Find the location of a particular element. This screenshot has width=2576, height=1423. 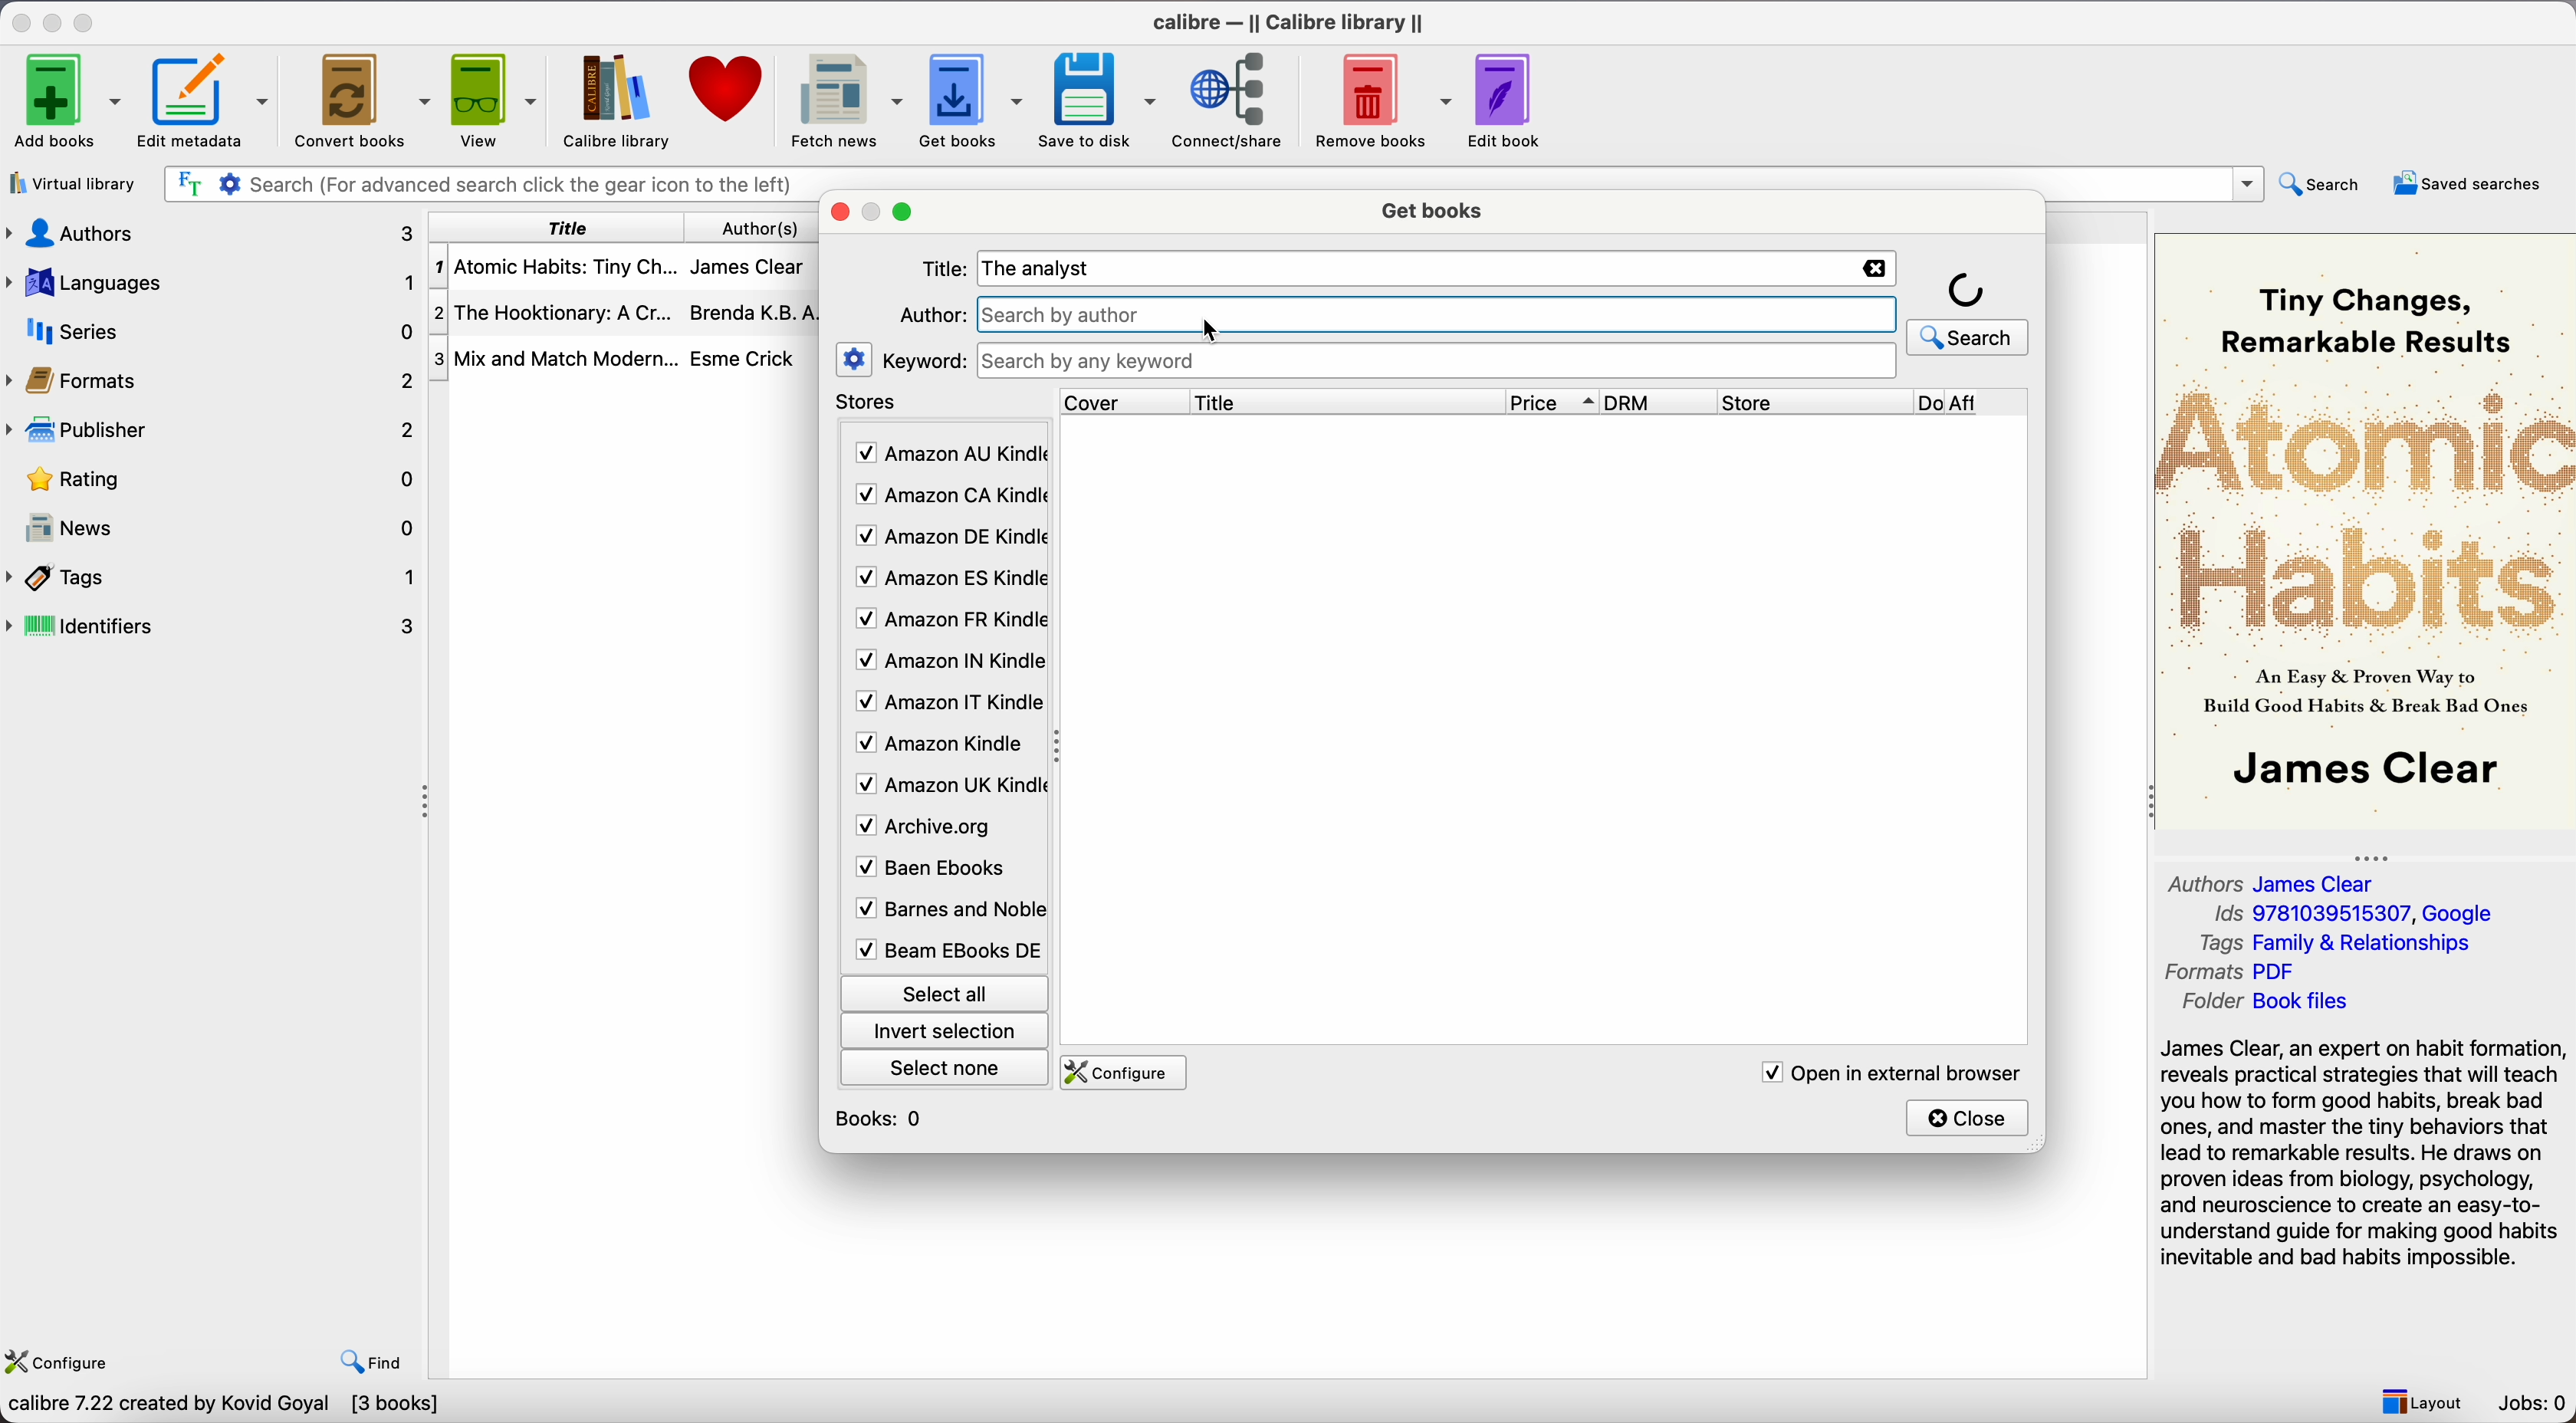

Title: is located at coordinates (947, 269).